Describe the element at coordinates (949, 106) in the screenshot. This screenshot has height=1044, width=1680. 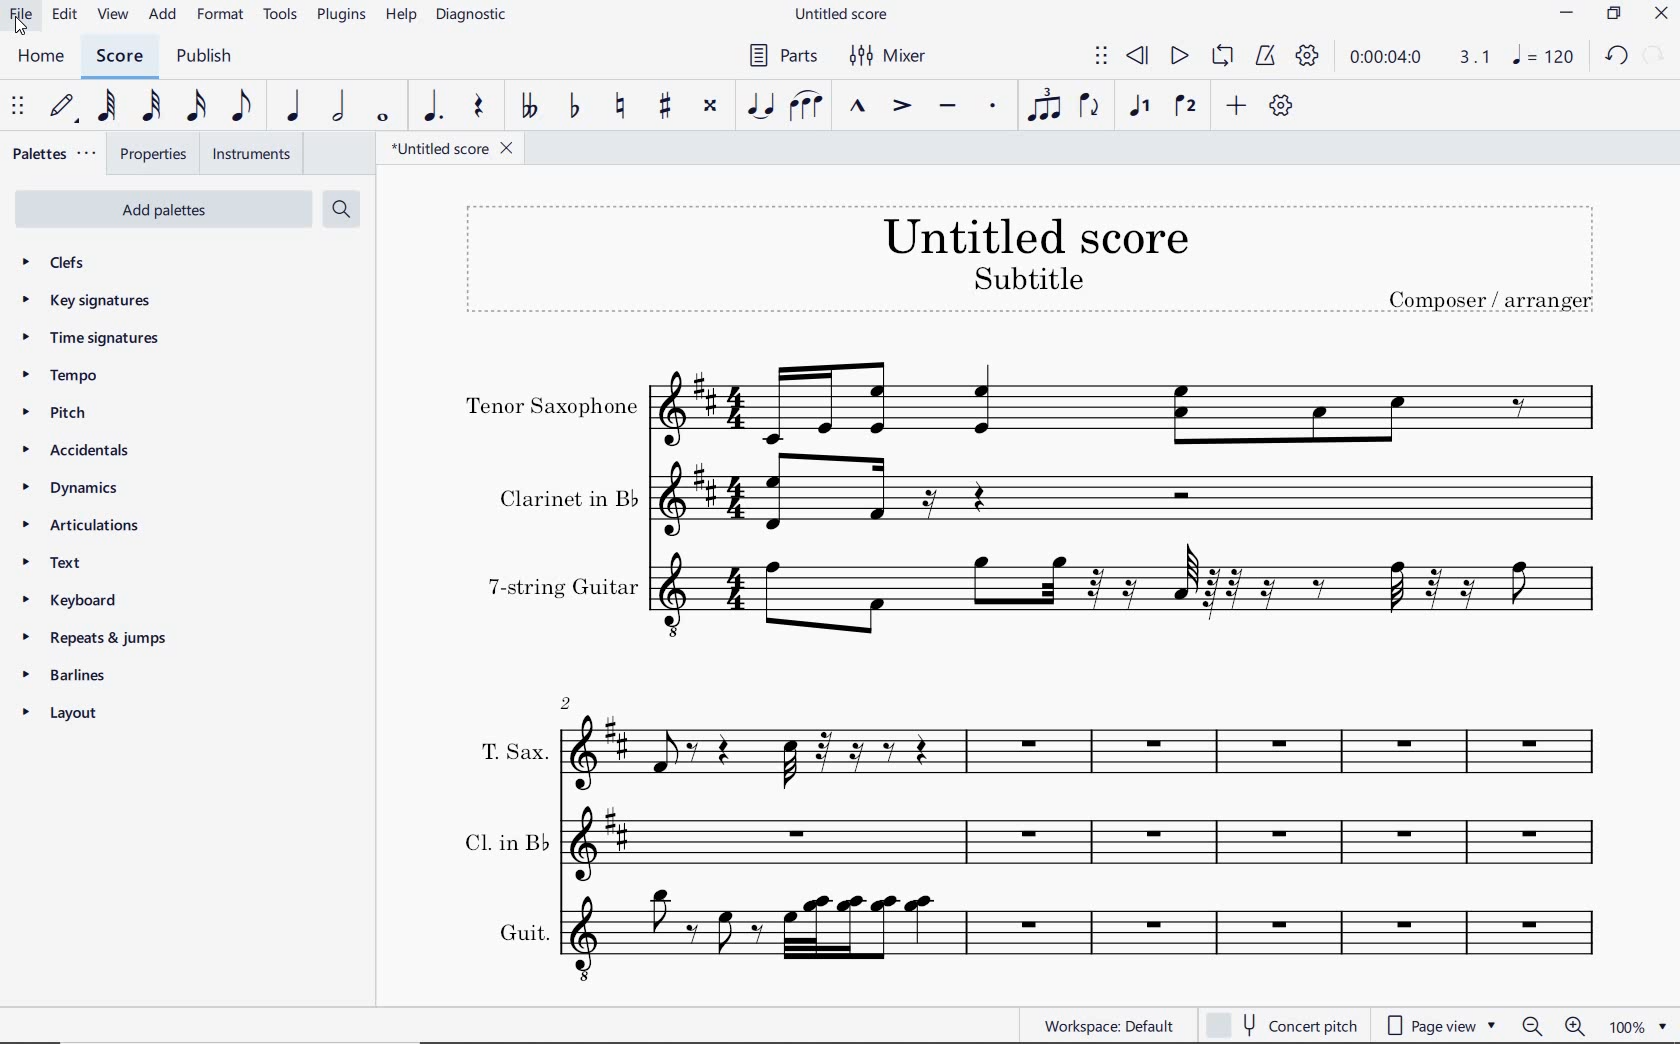
I see `TENUTO` at that location.